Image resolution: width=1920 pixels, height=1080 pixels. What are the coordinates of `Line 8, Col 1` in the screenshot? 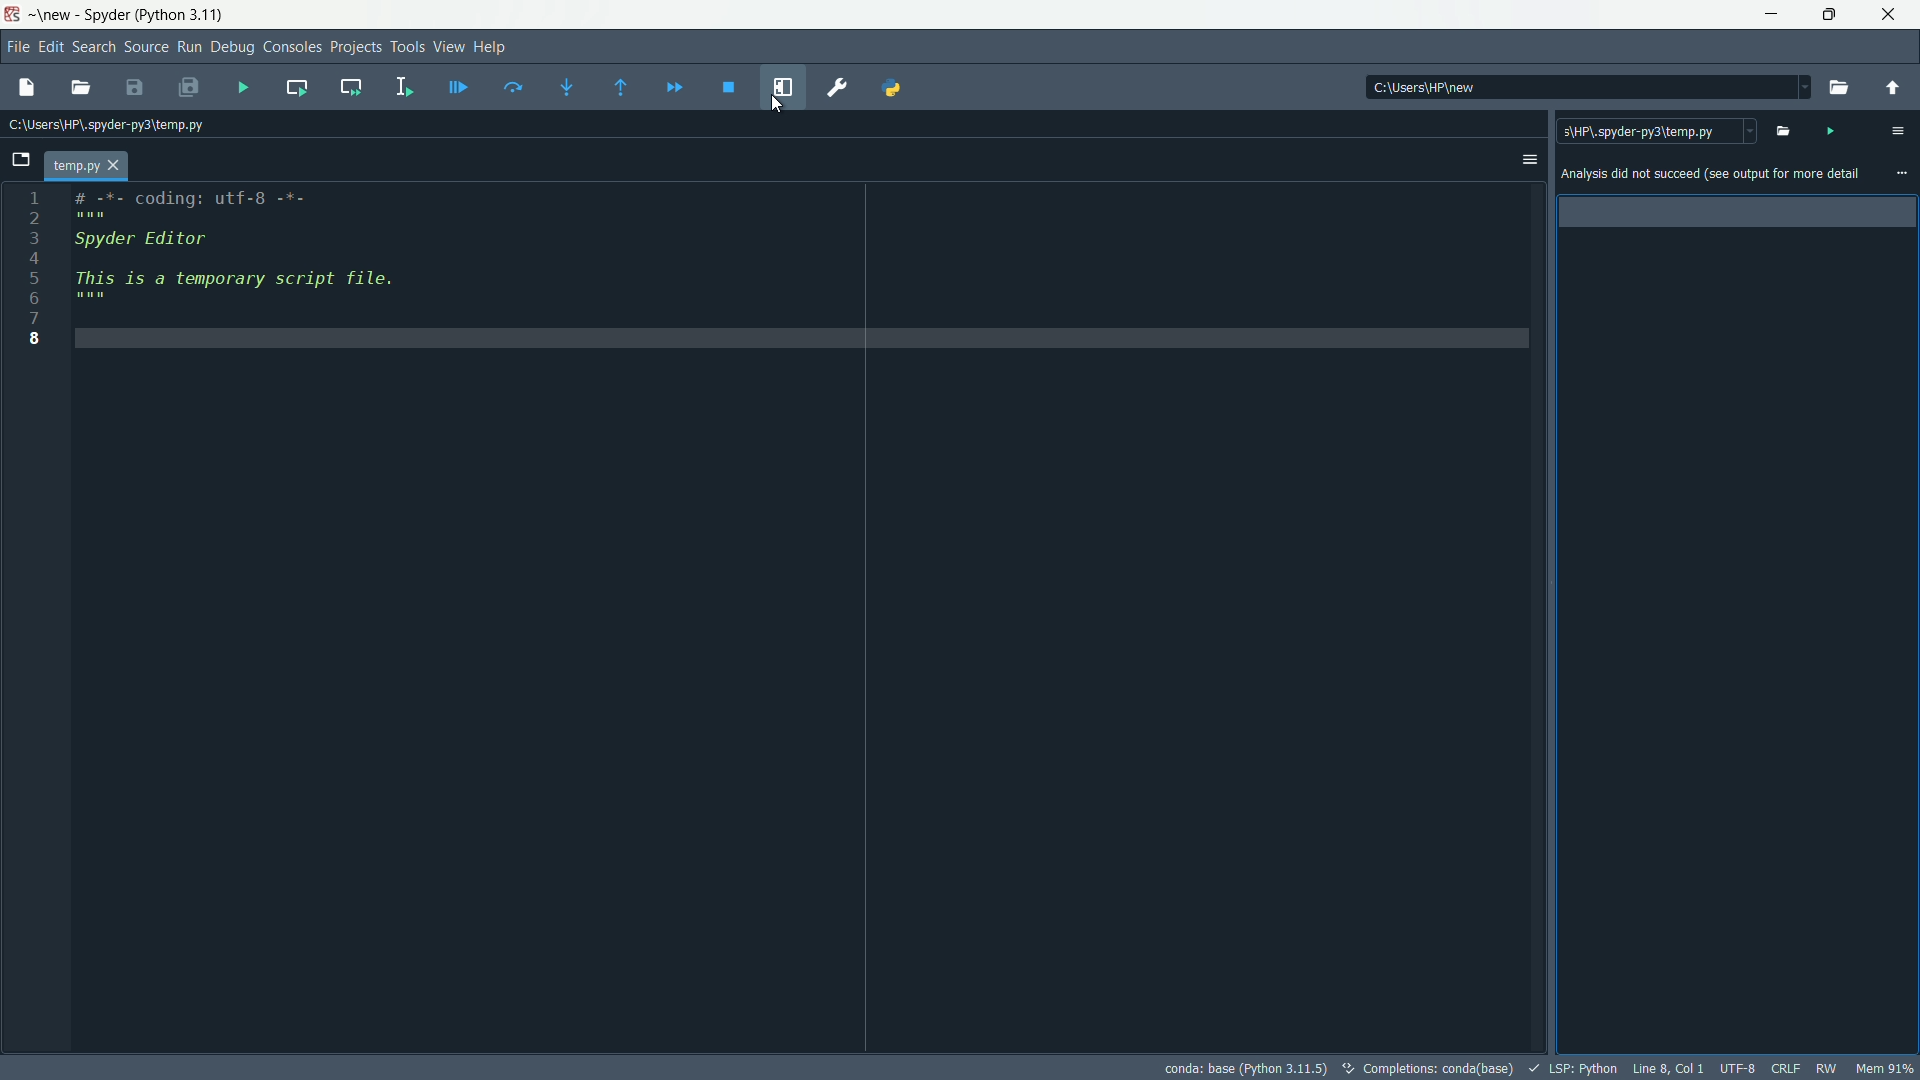 It's located at (1670, 1068).